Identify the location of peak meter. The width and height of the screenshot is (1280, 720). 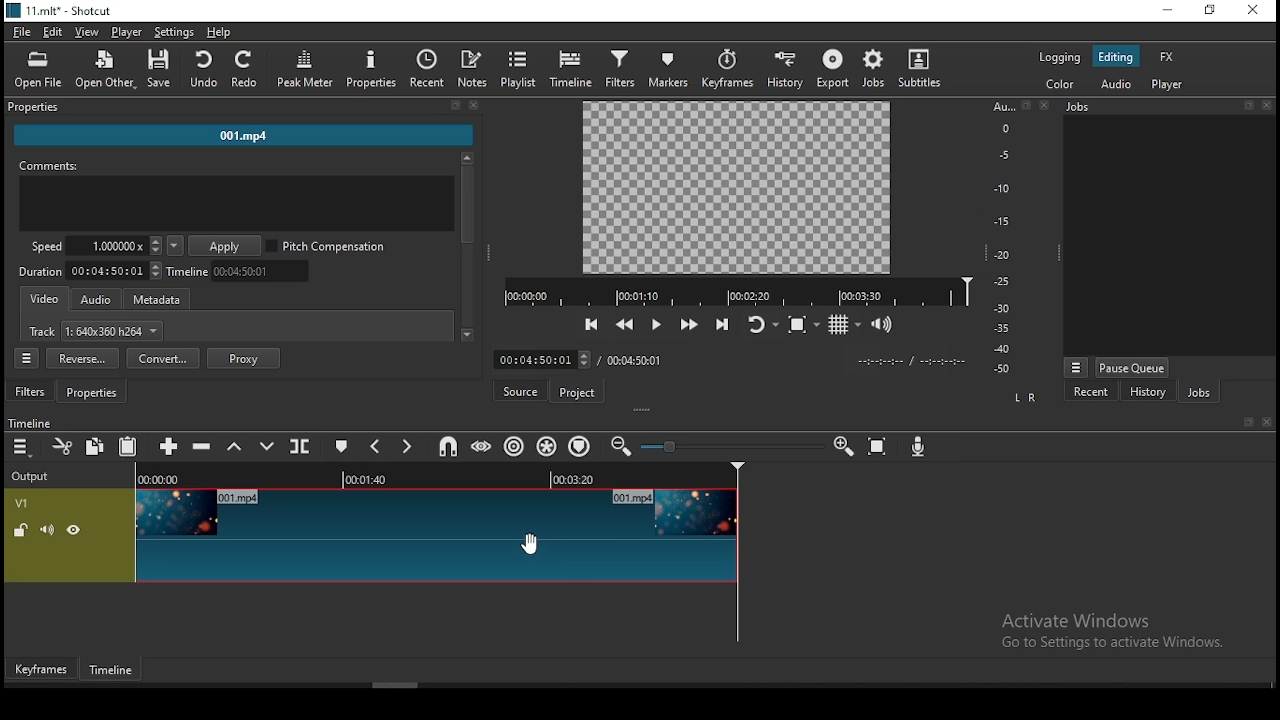
(303, 68).